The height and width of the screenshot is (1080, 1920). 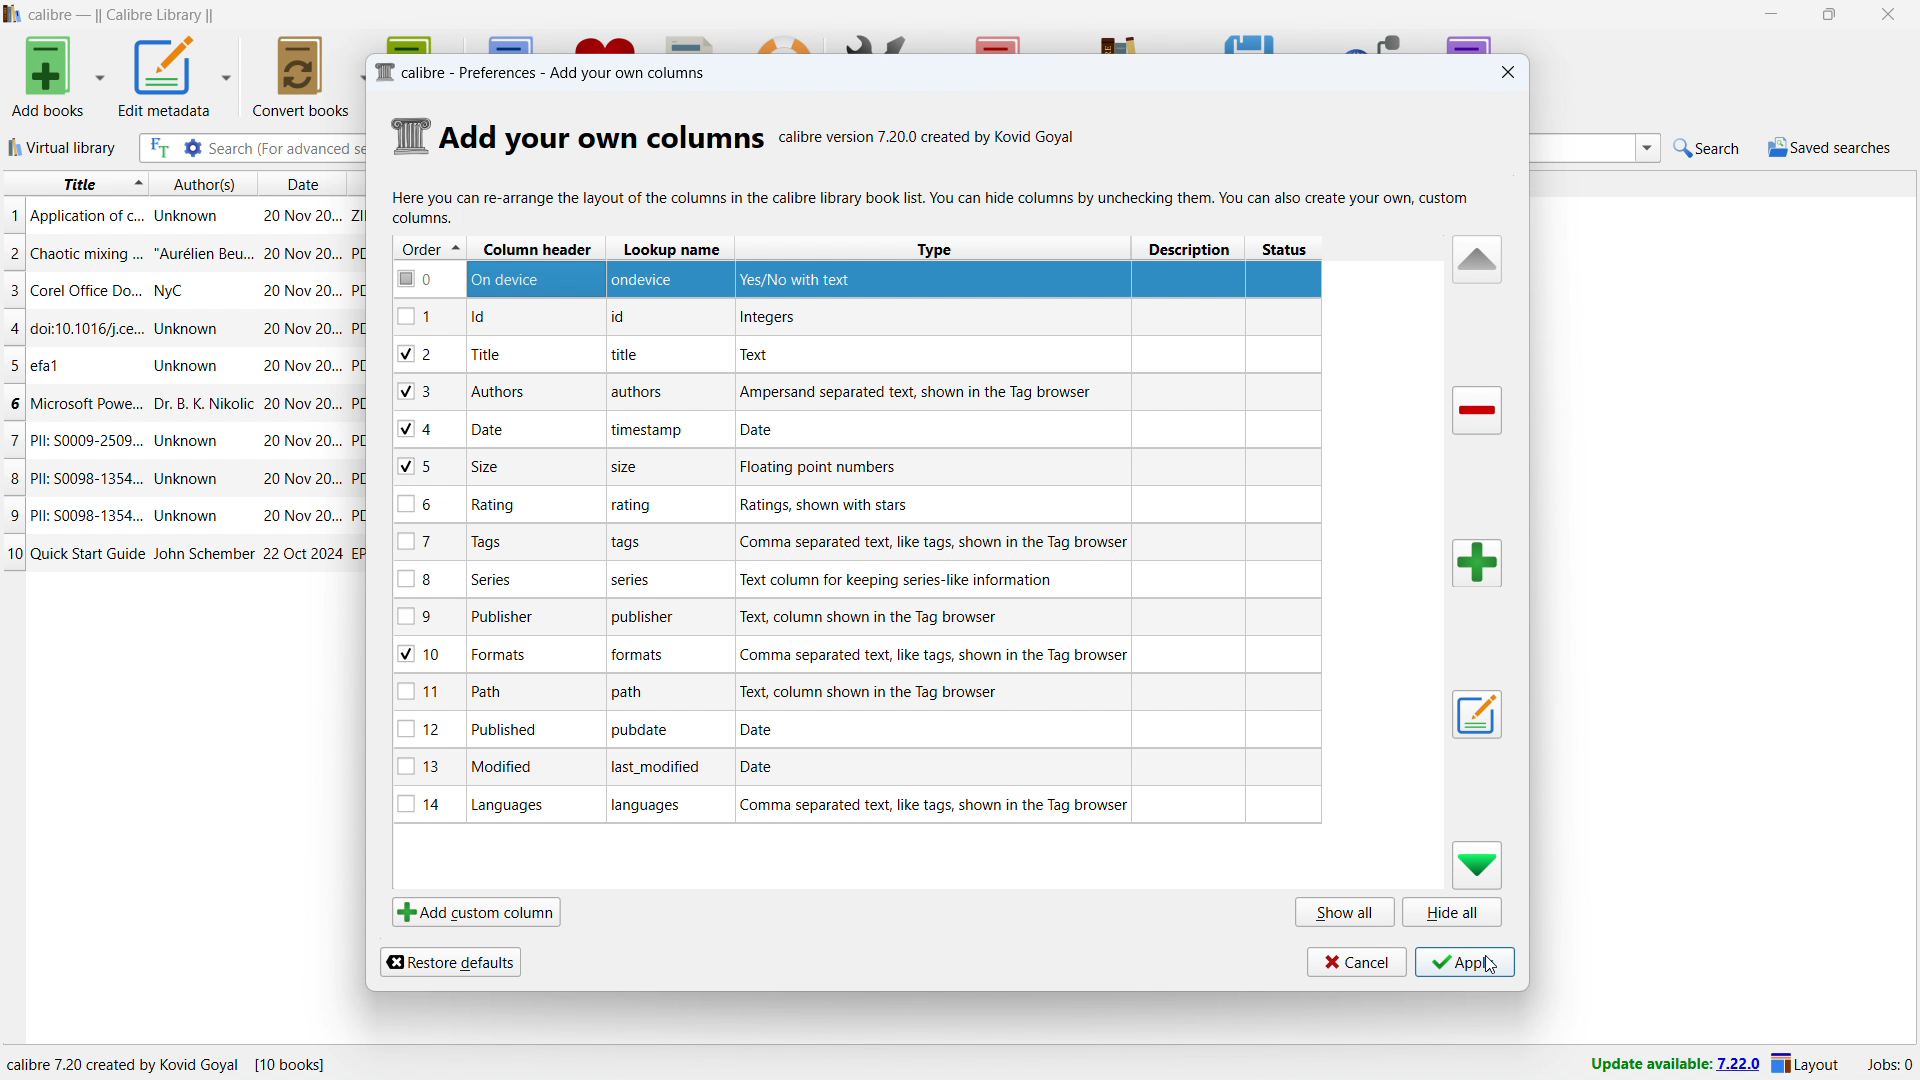 What do you see at coordinates (651, 278) in the screenshot?
I see `ondevice` at bounding box center [651, 278].